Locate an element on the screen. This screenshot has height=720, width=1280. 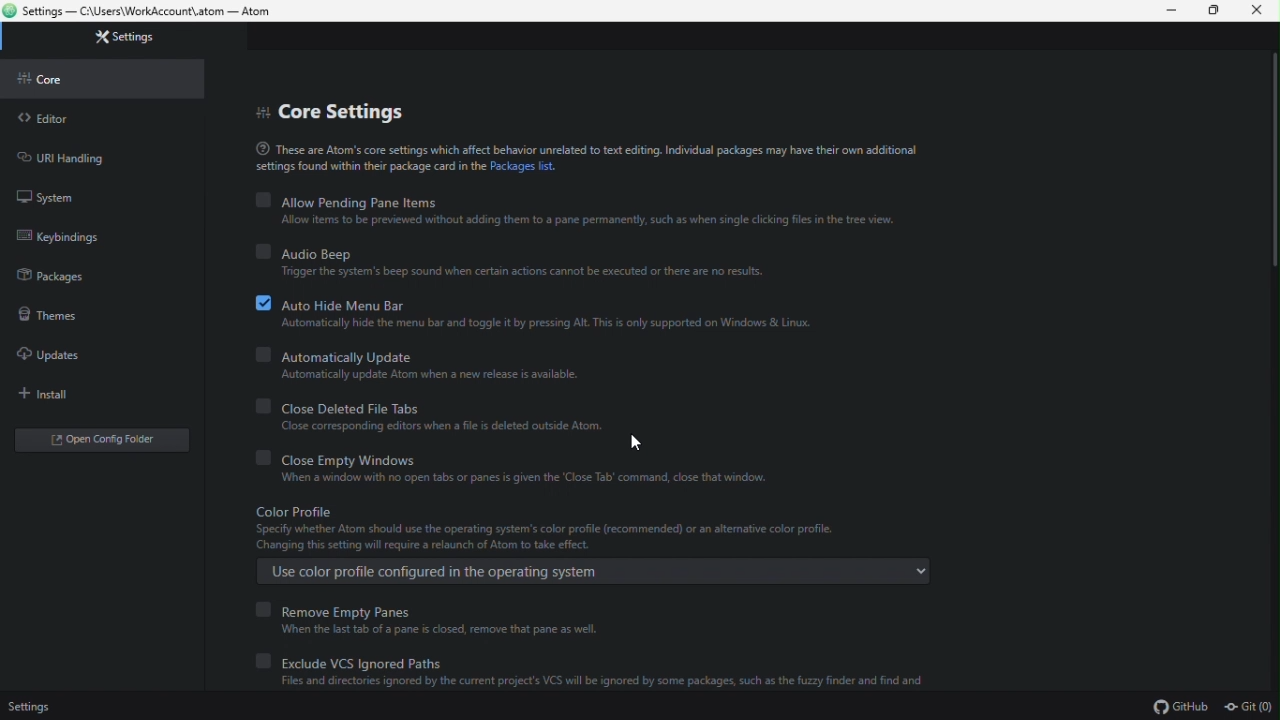
minimize is located at coordinates (1176, 11).